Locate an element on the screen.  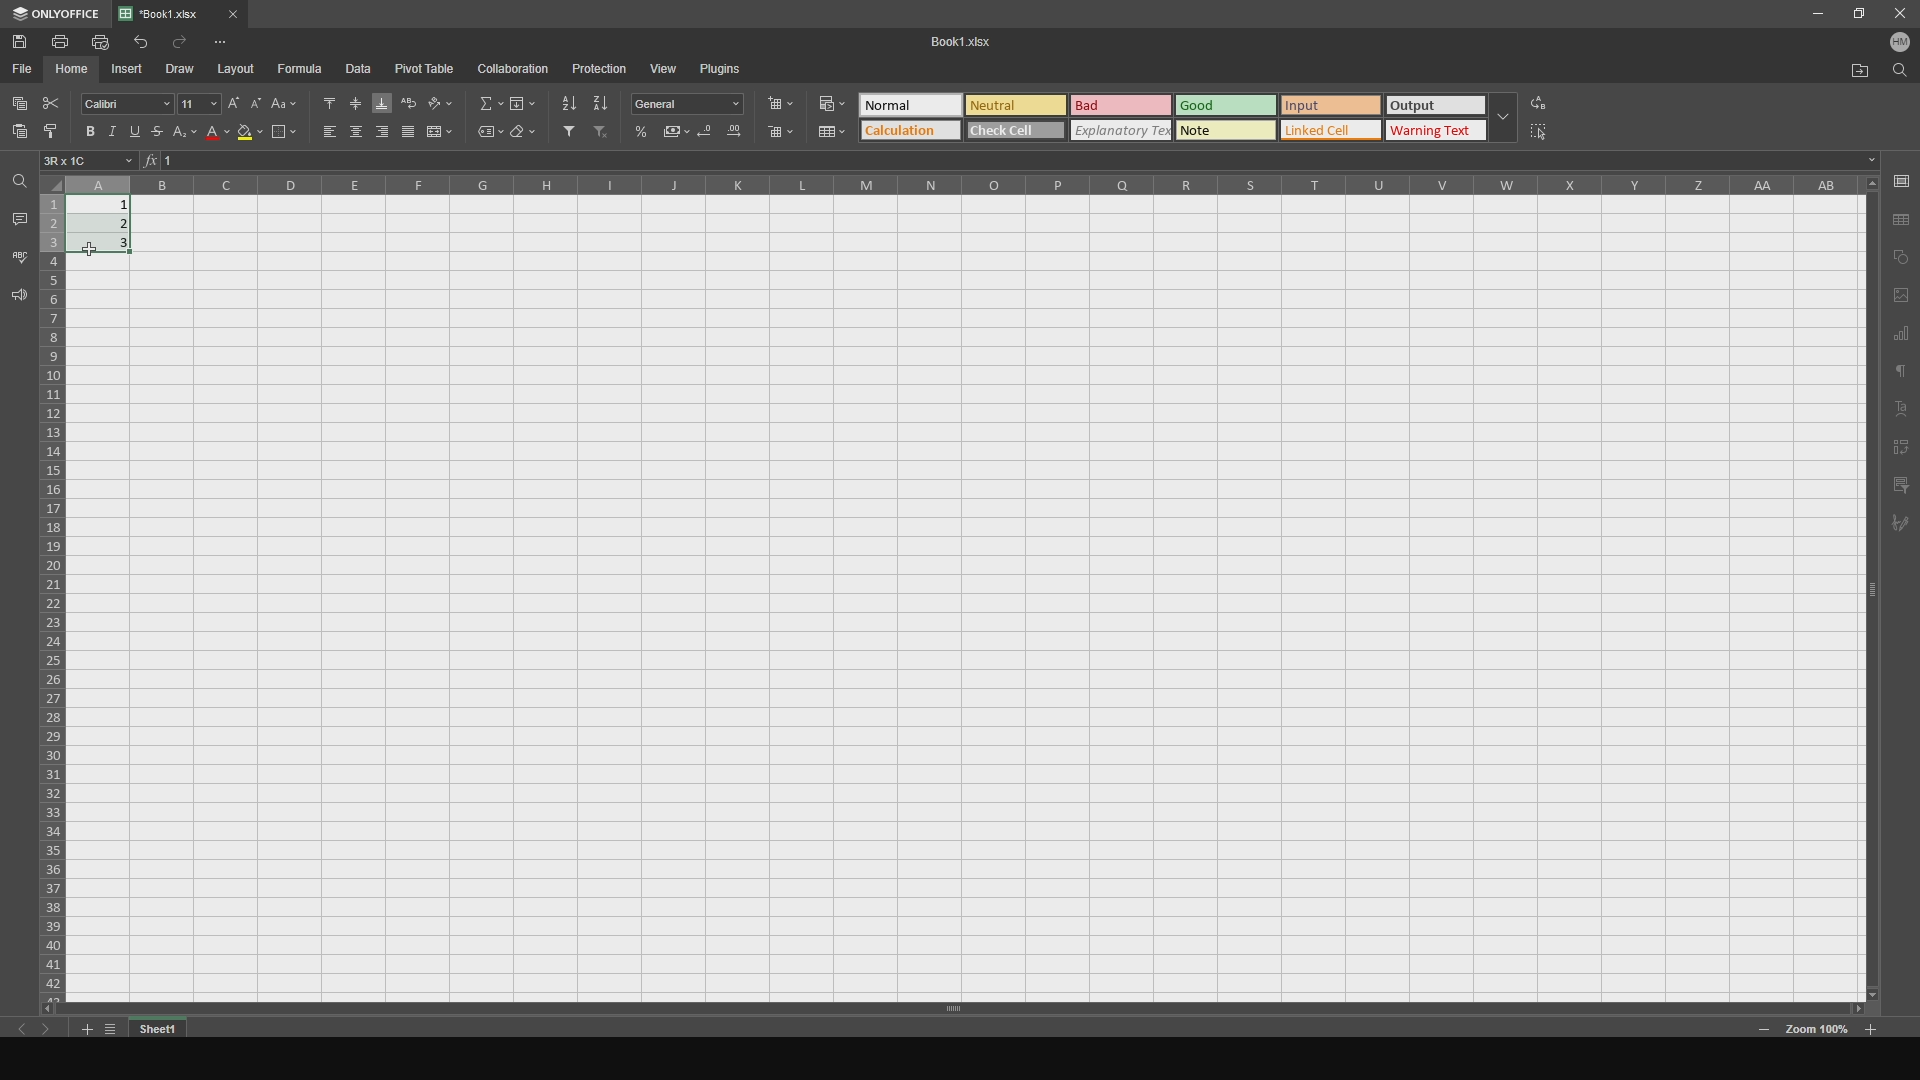
file tab is located at coordinates (204, 12).